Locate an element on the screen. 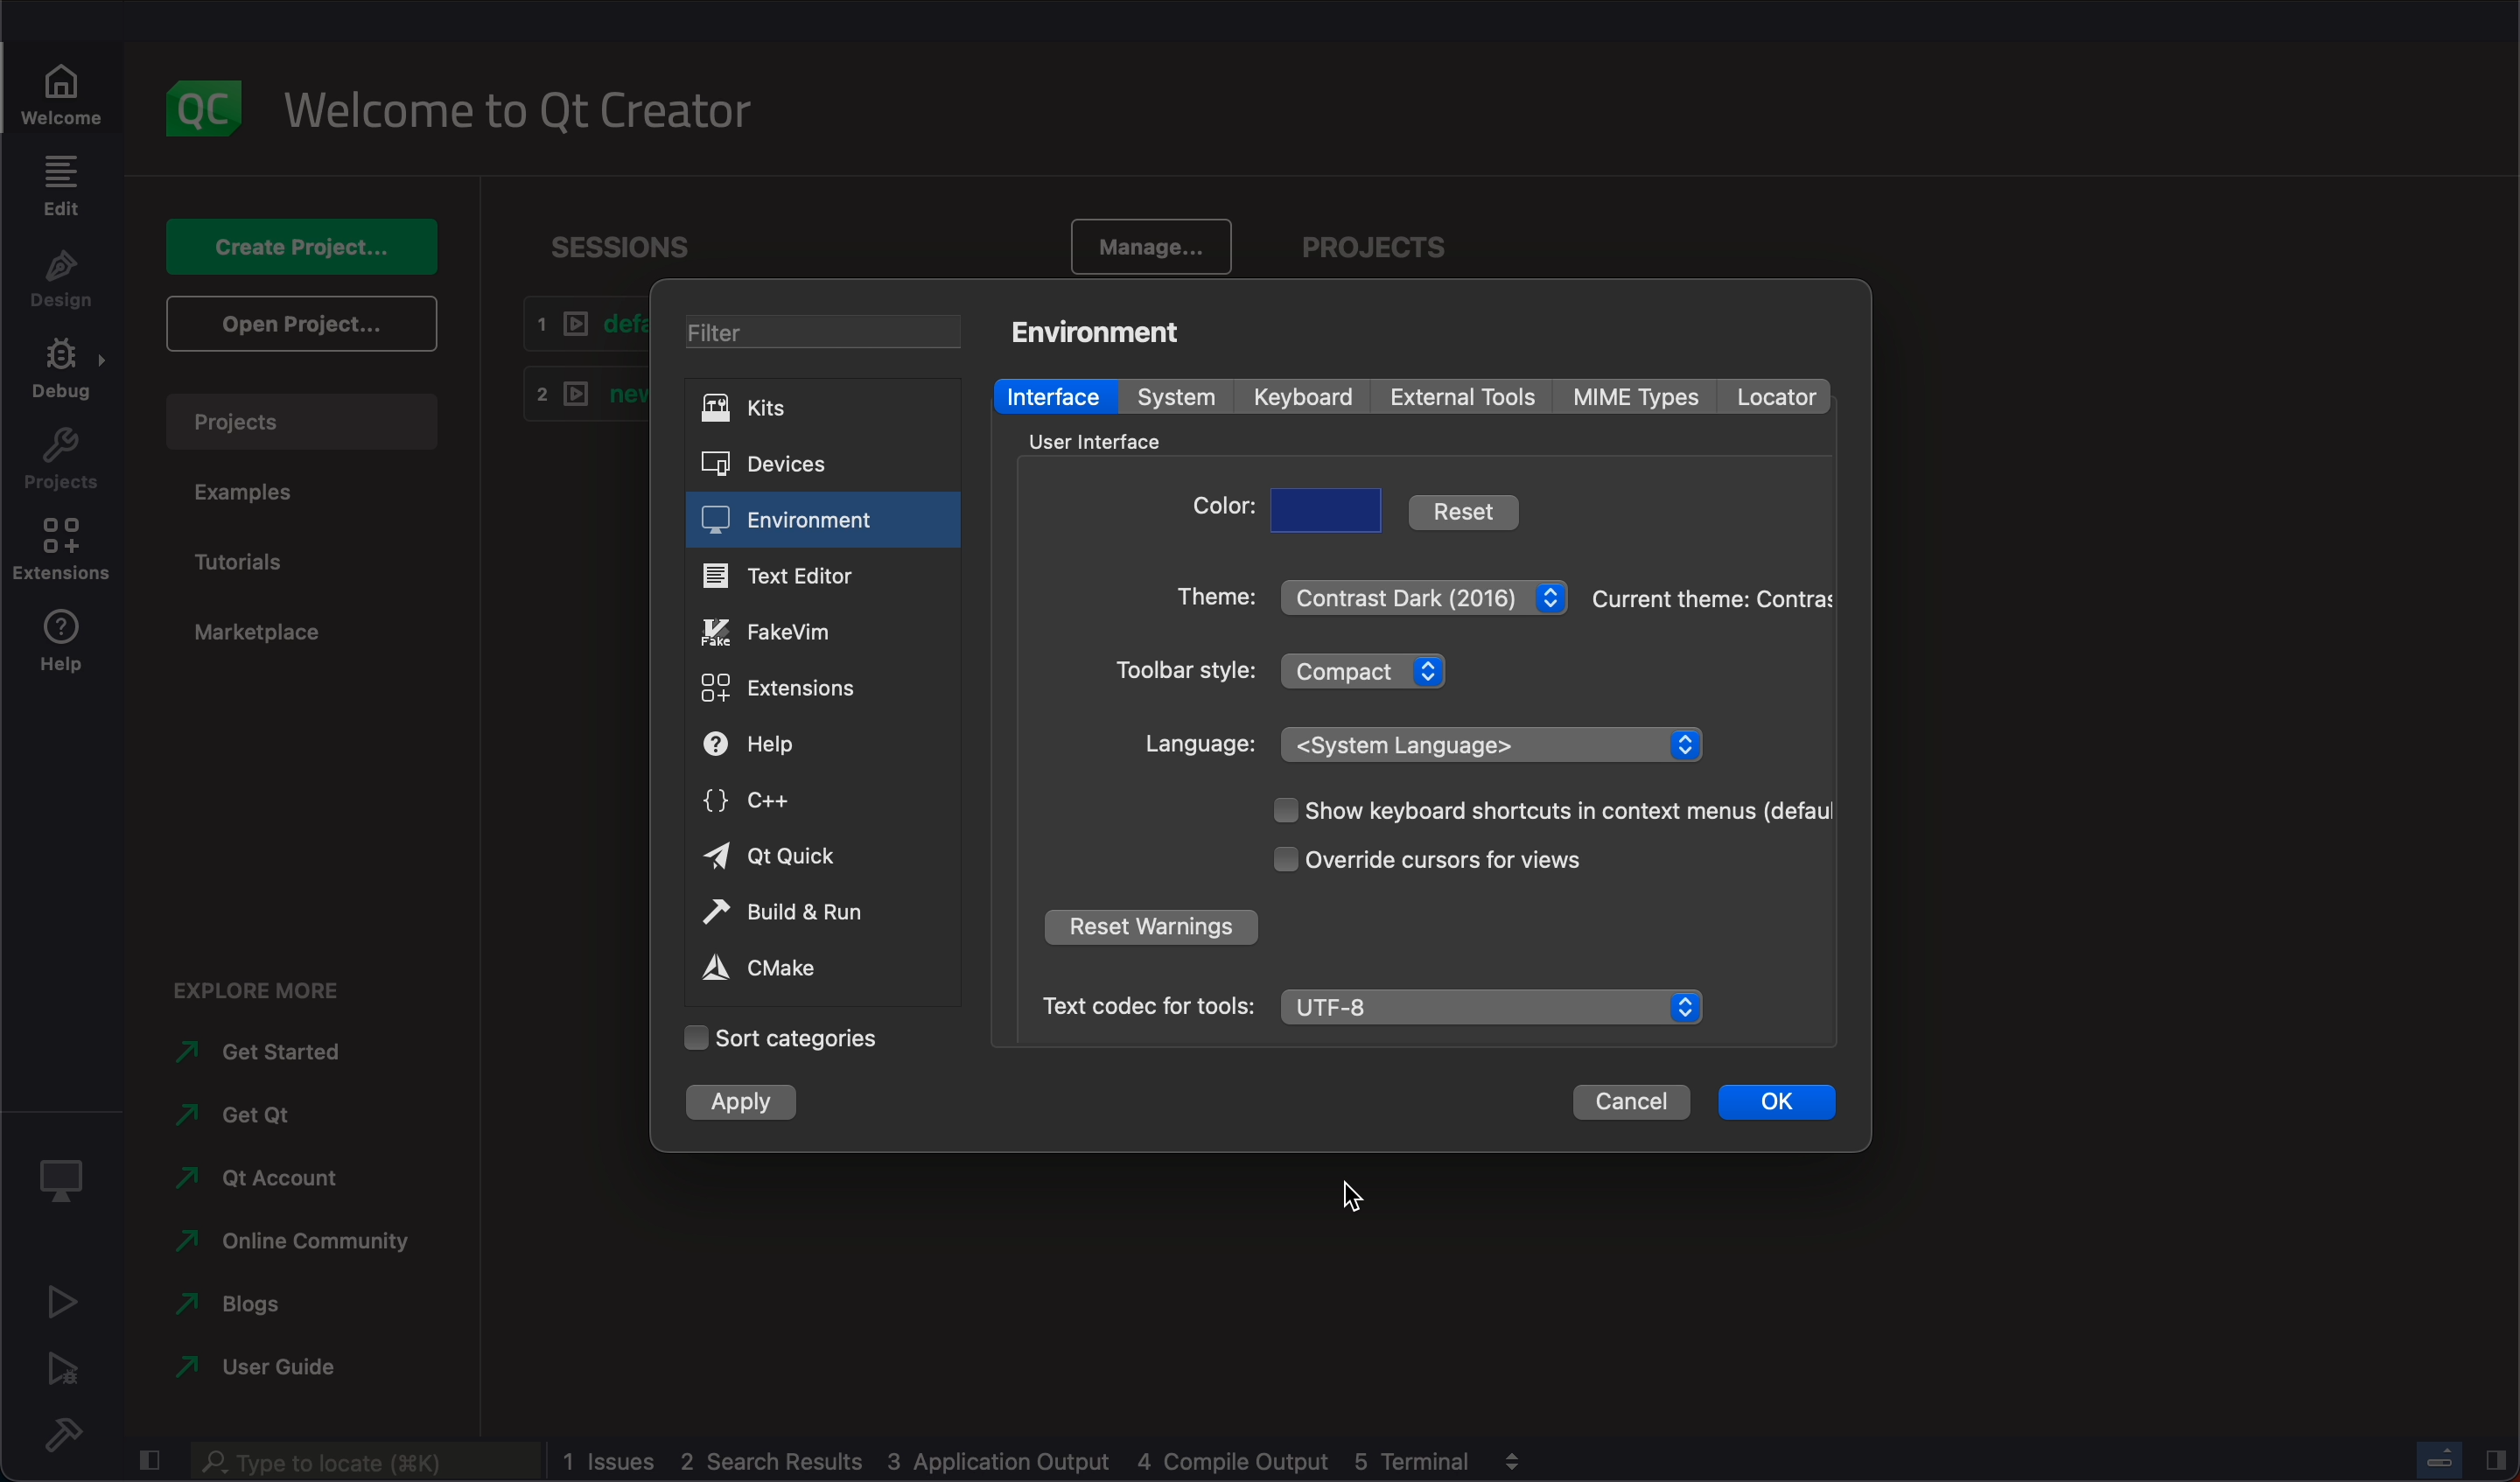  user  is located at coordinates (260, 1366).